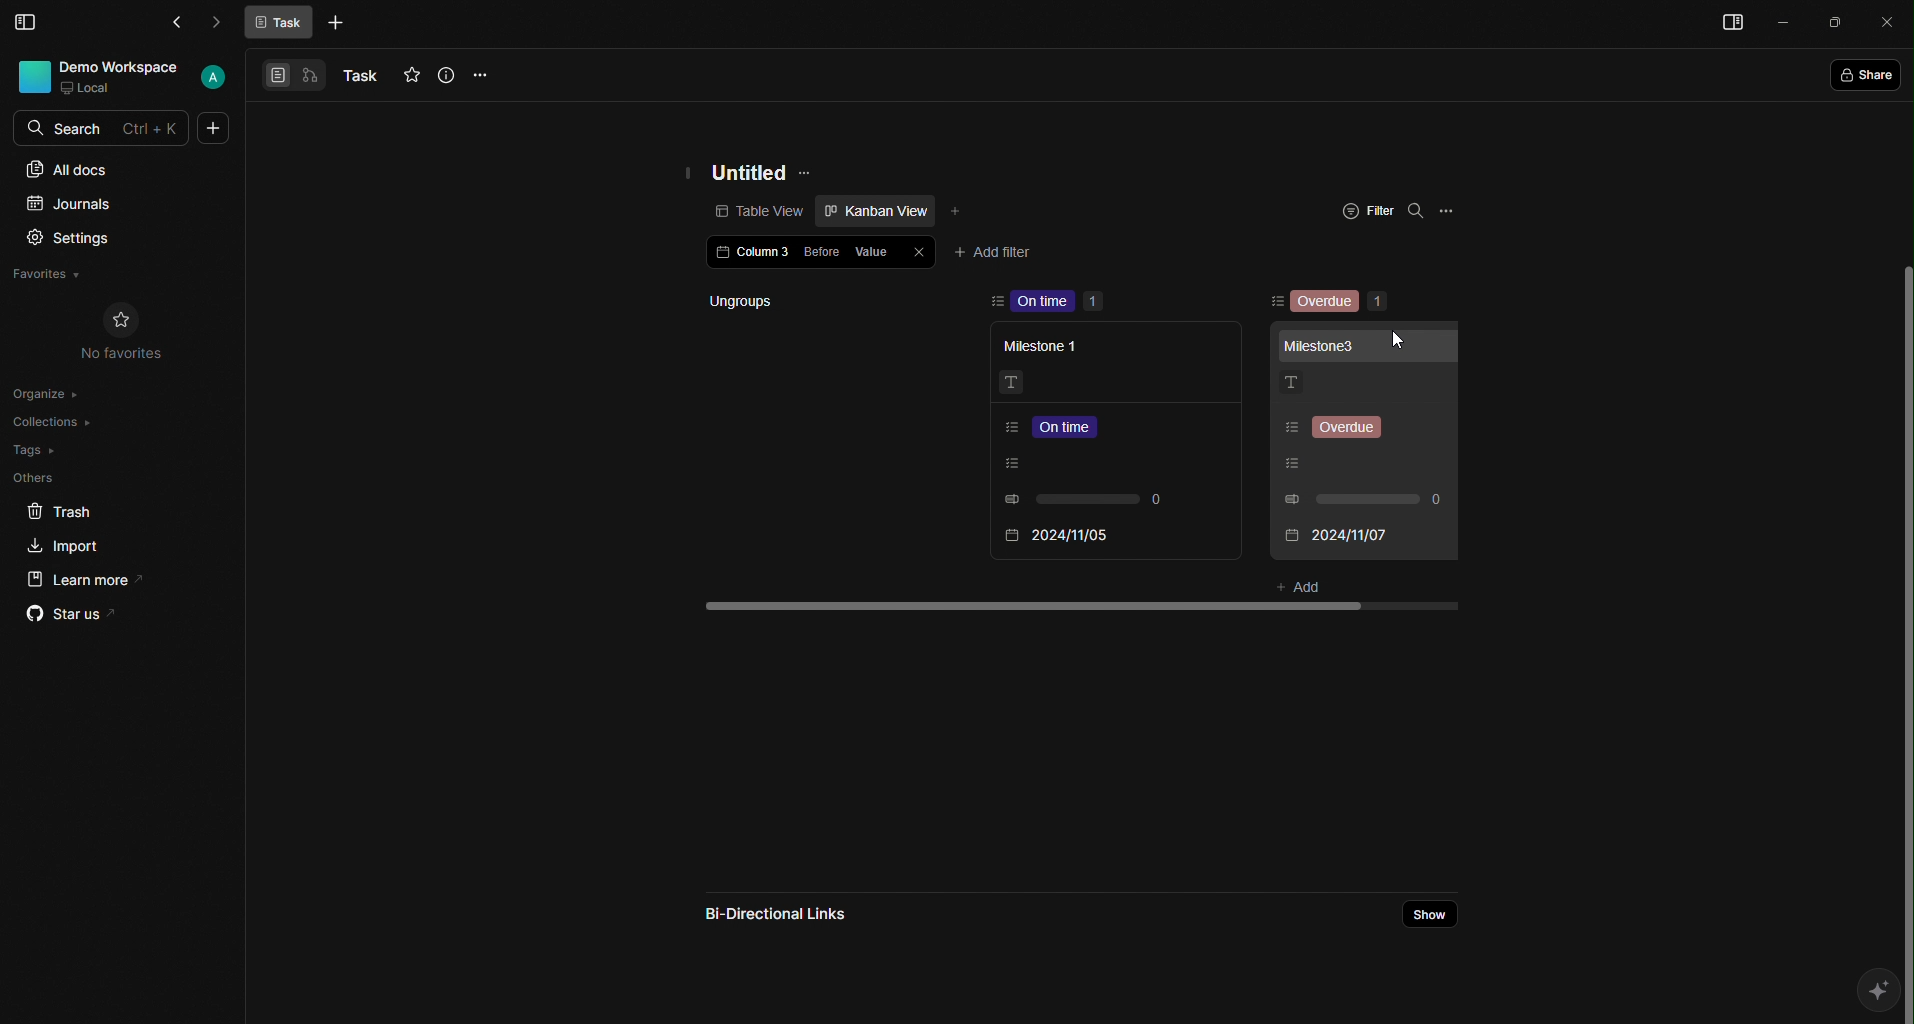  Describe the element at coordinates (1063, 426) in the screenshot. I see `Listing` at that location.